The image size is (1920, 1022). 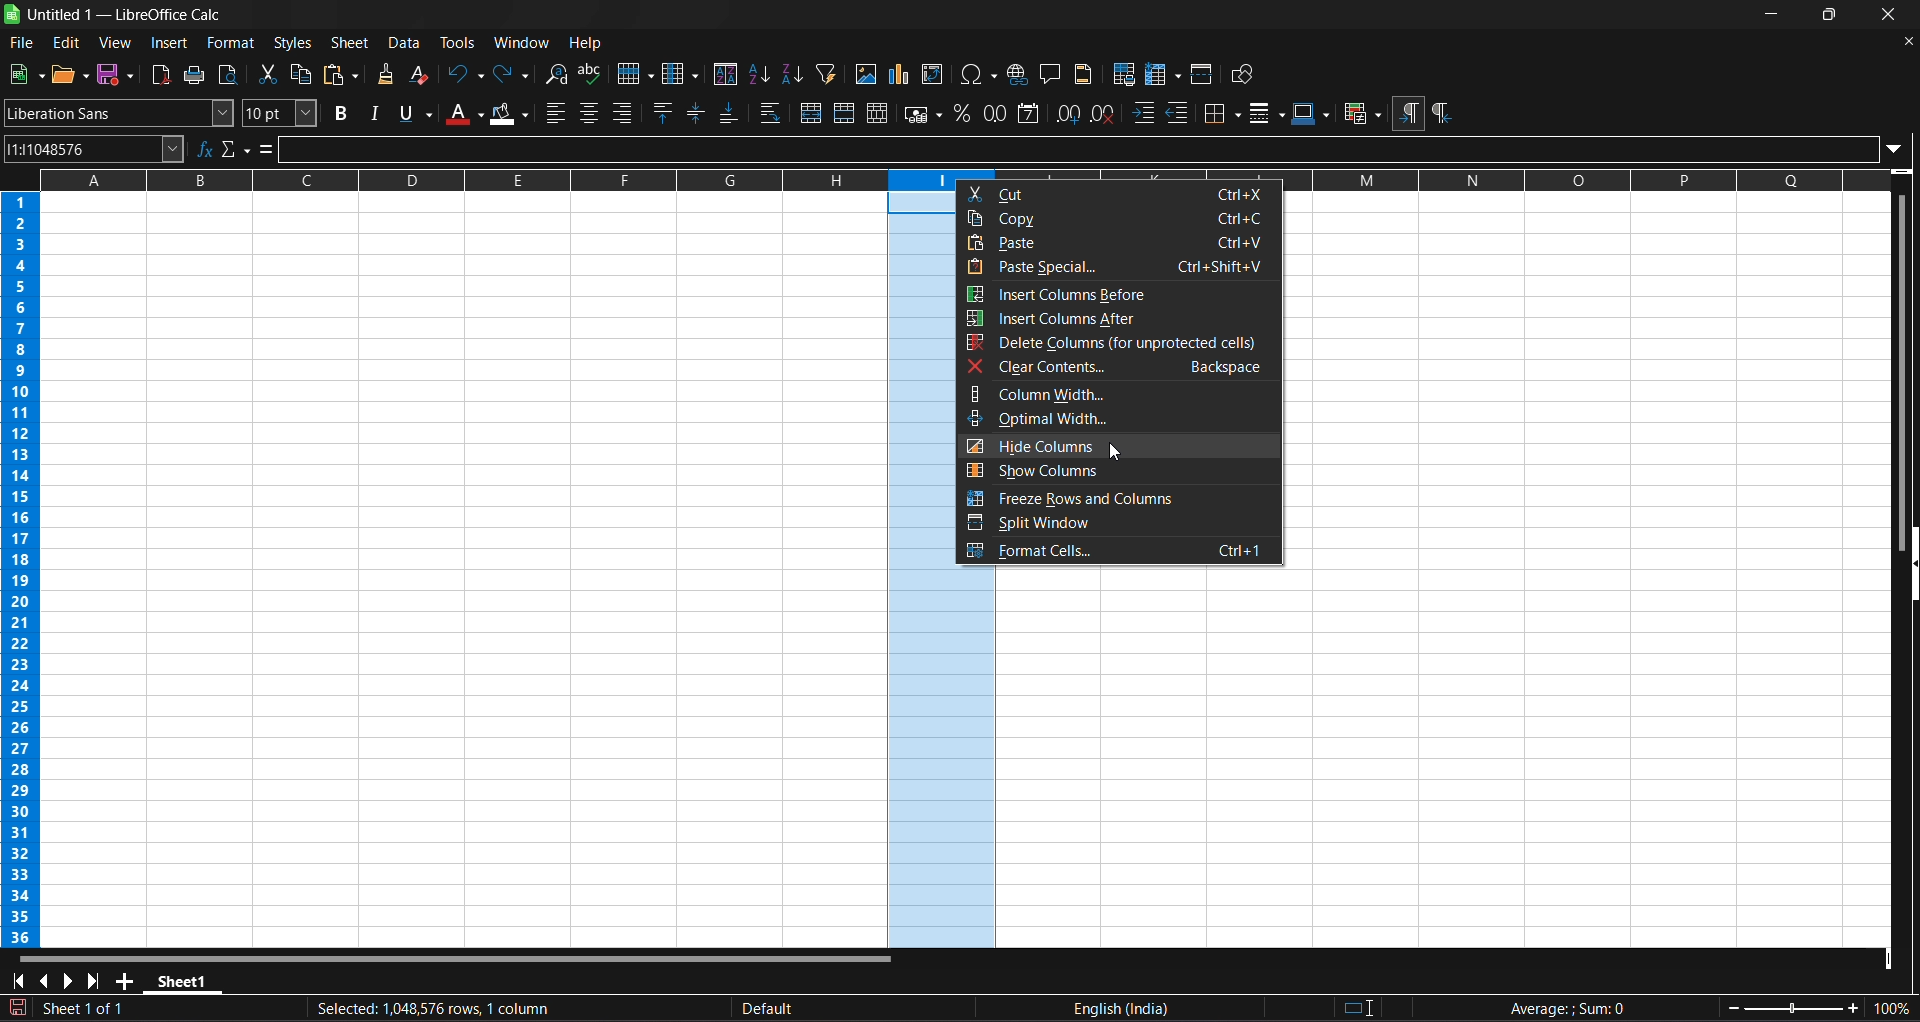 I want to click on cut, so click(x=1116, y=196).